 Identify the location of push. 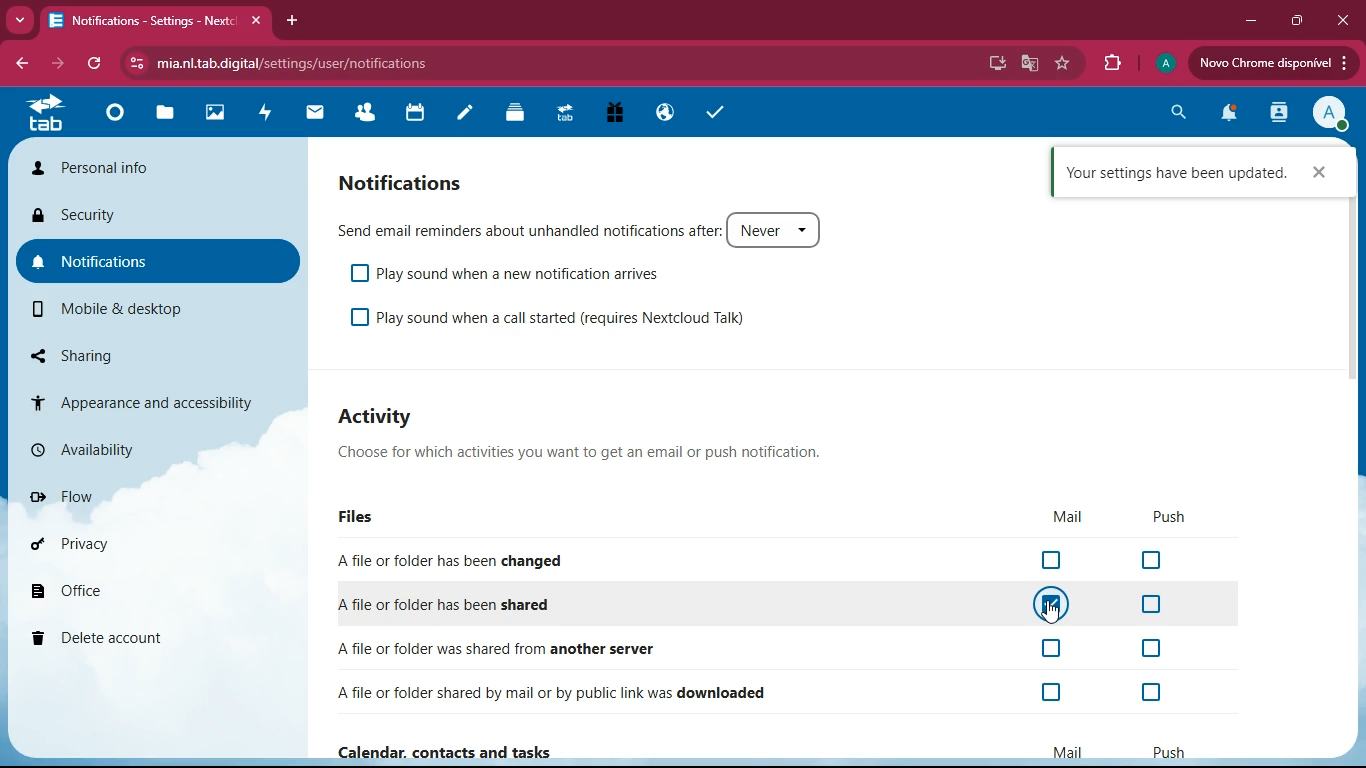
(1169, 515).